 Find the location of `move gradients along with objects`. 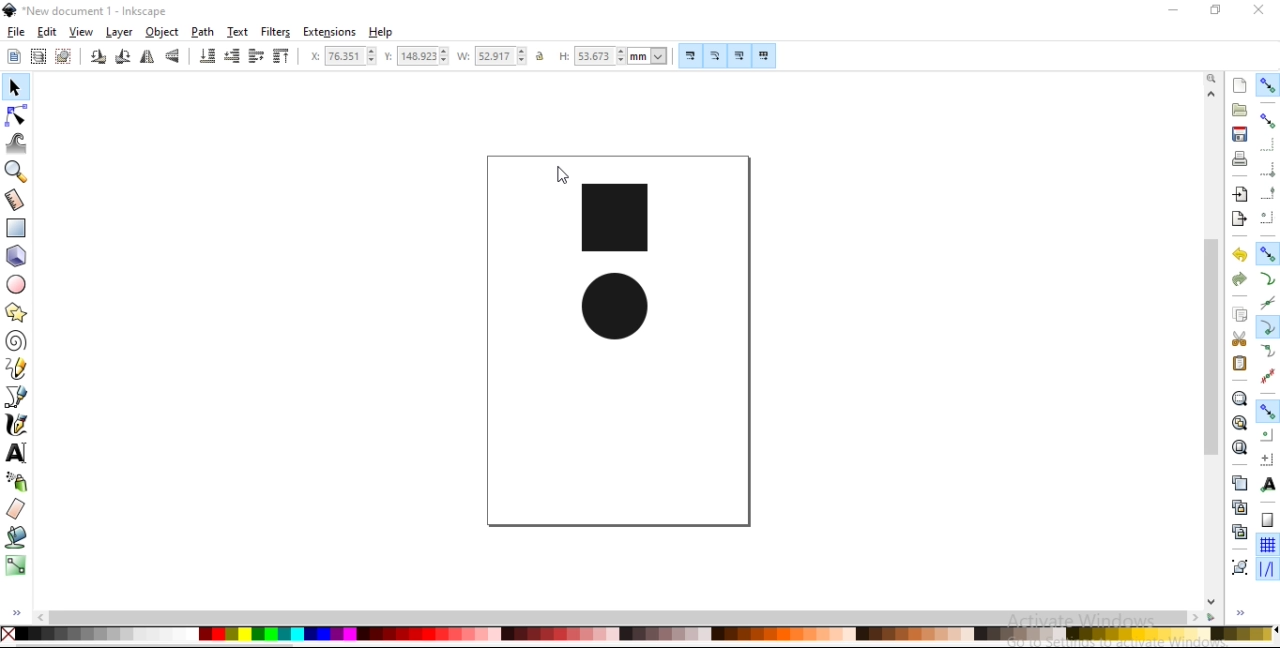

move gradients along with objects is located at coordinates (738, 56).